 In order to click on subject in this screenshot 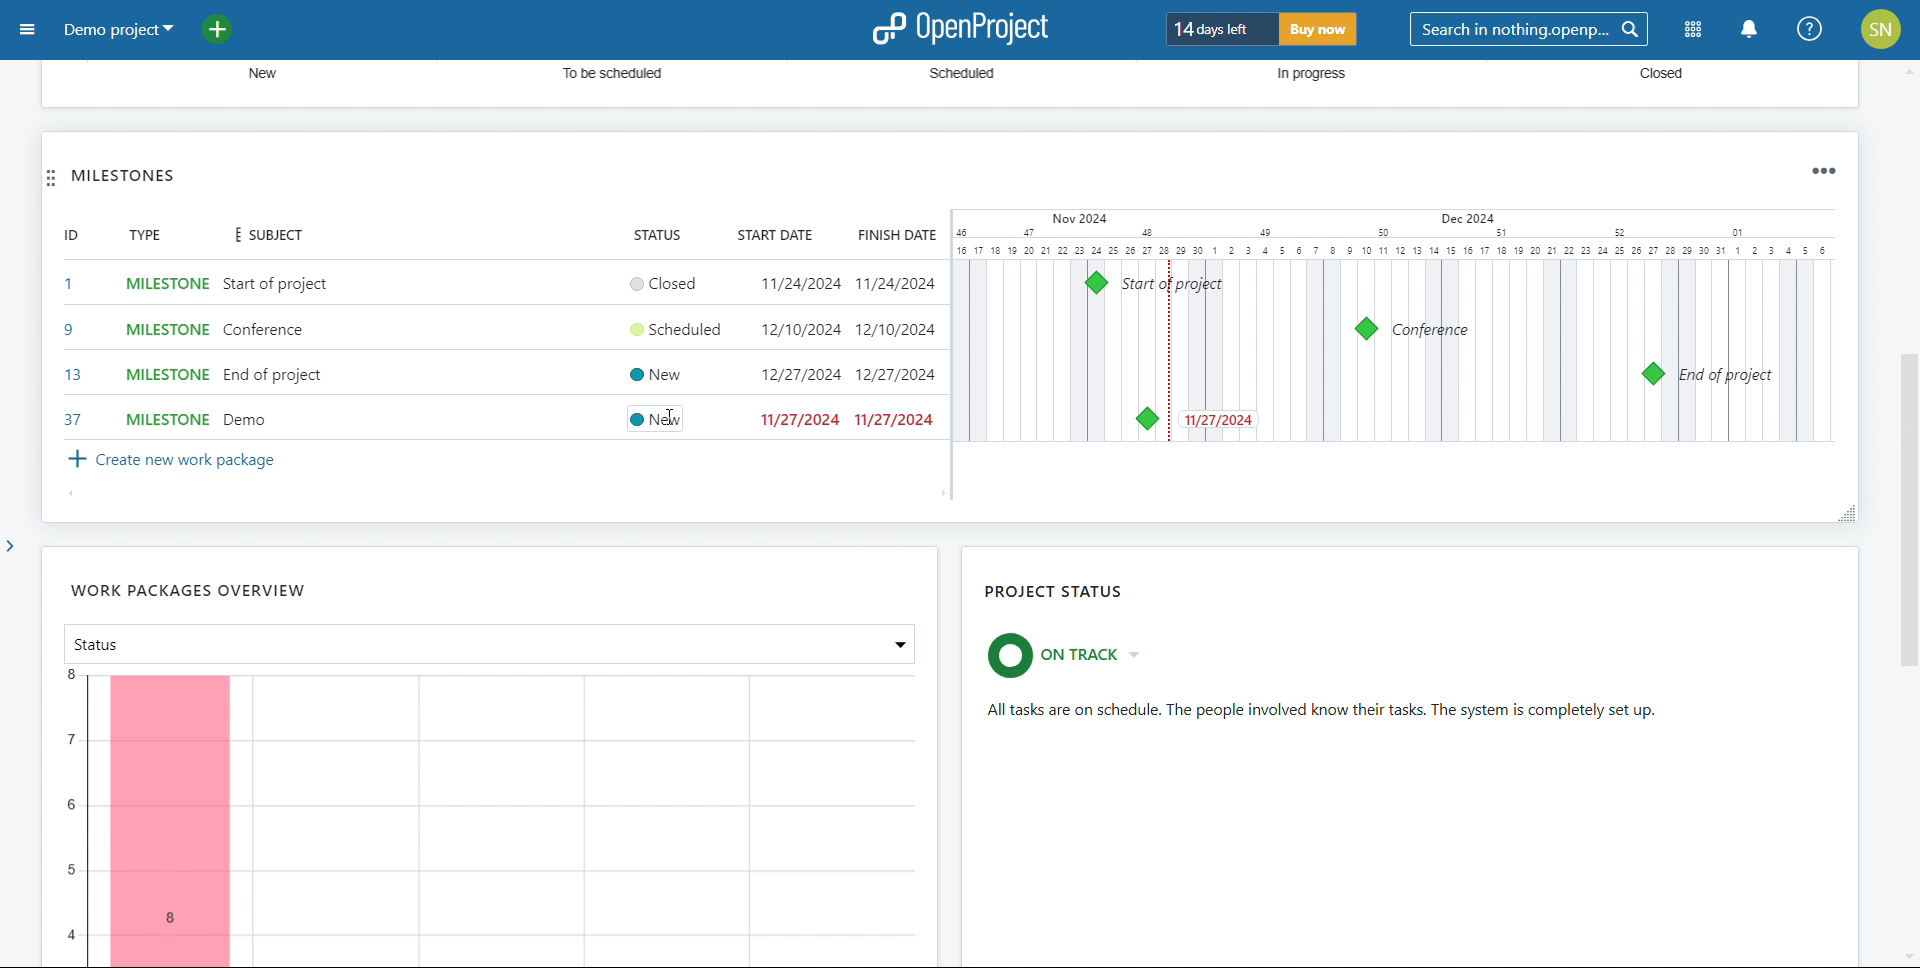, I will do `click(263, 234)`.